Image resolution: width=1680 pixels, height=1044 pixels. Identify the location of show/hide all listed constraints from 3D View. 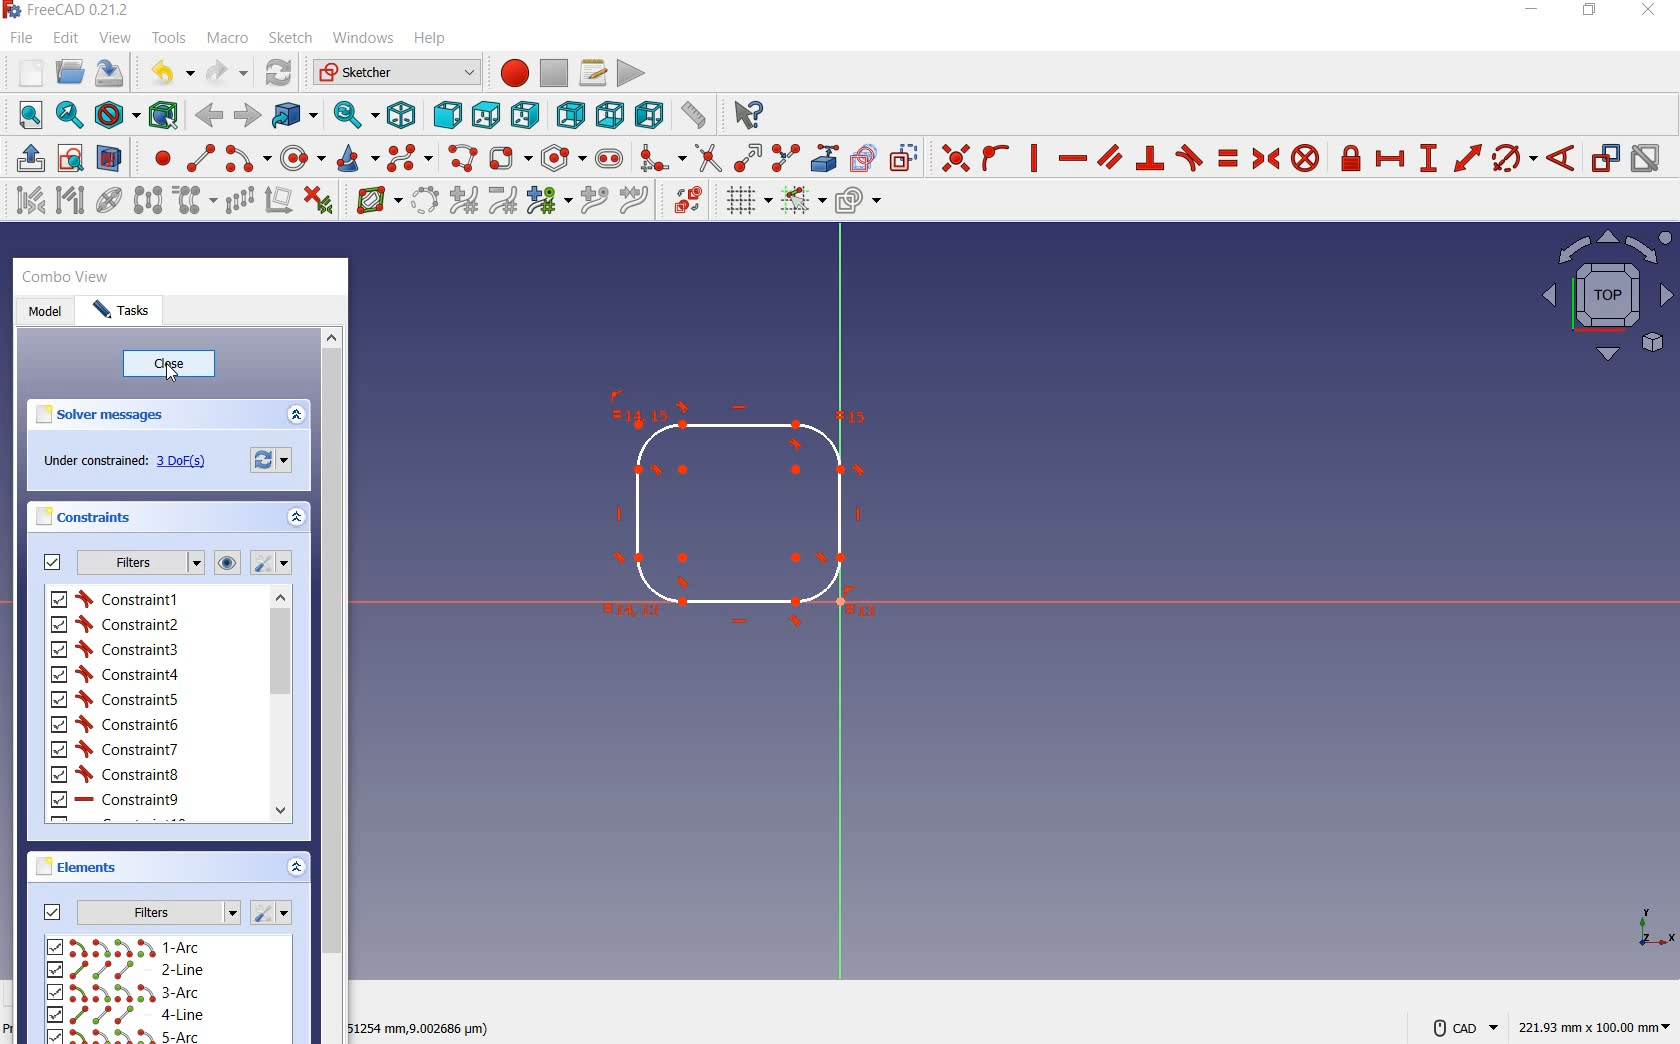
(228, 563).